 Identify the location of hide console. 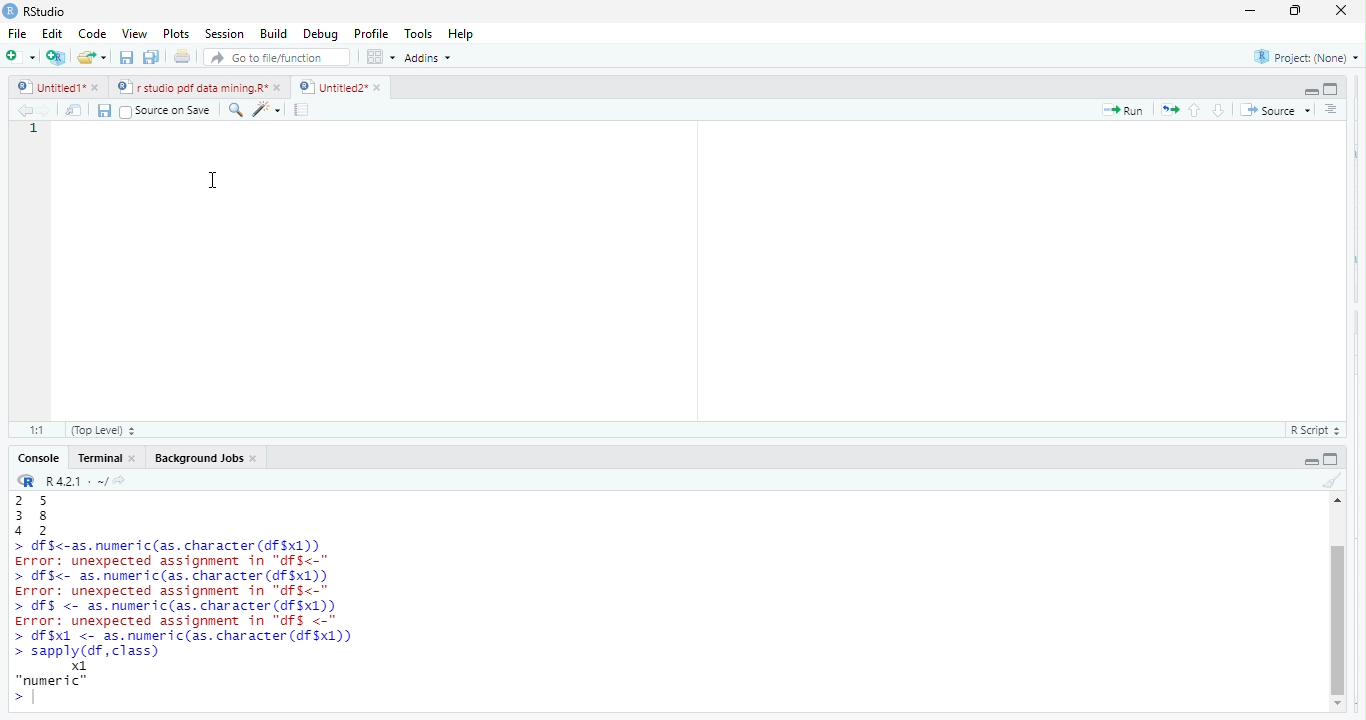
(1332, 88).